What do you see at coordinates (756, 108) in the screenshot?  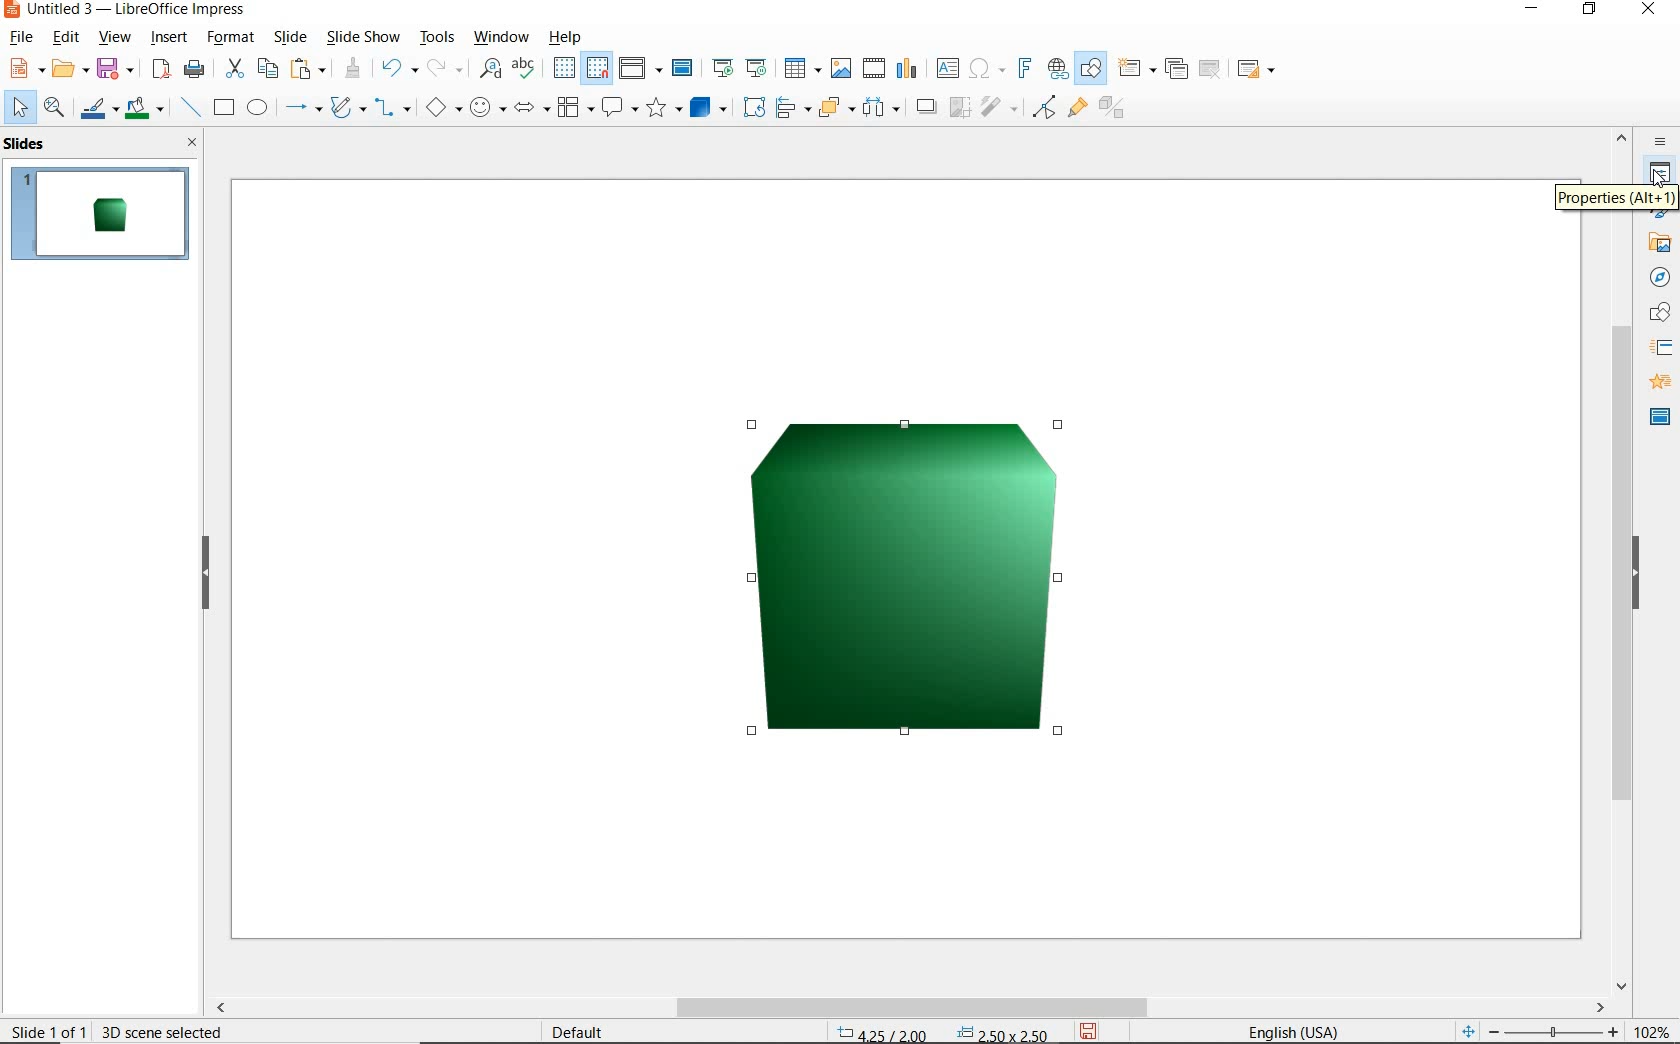 I see `ROTATE` at bounding box center [756, 108].